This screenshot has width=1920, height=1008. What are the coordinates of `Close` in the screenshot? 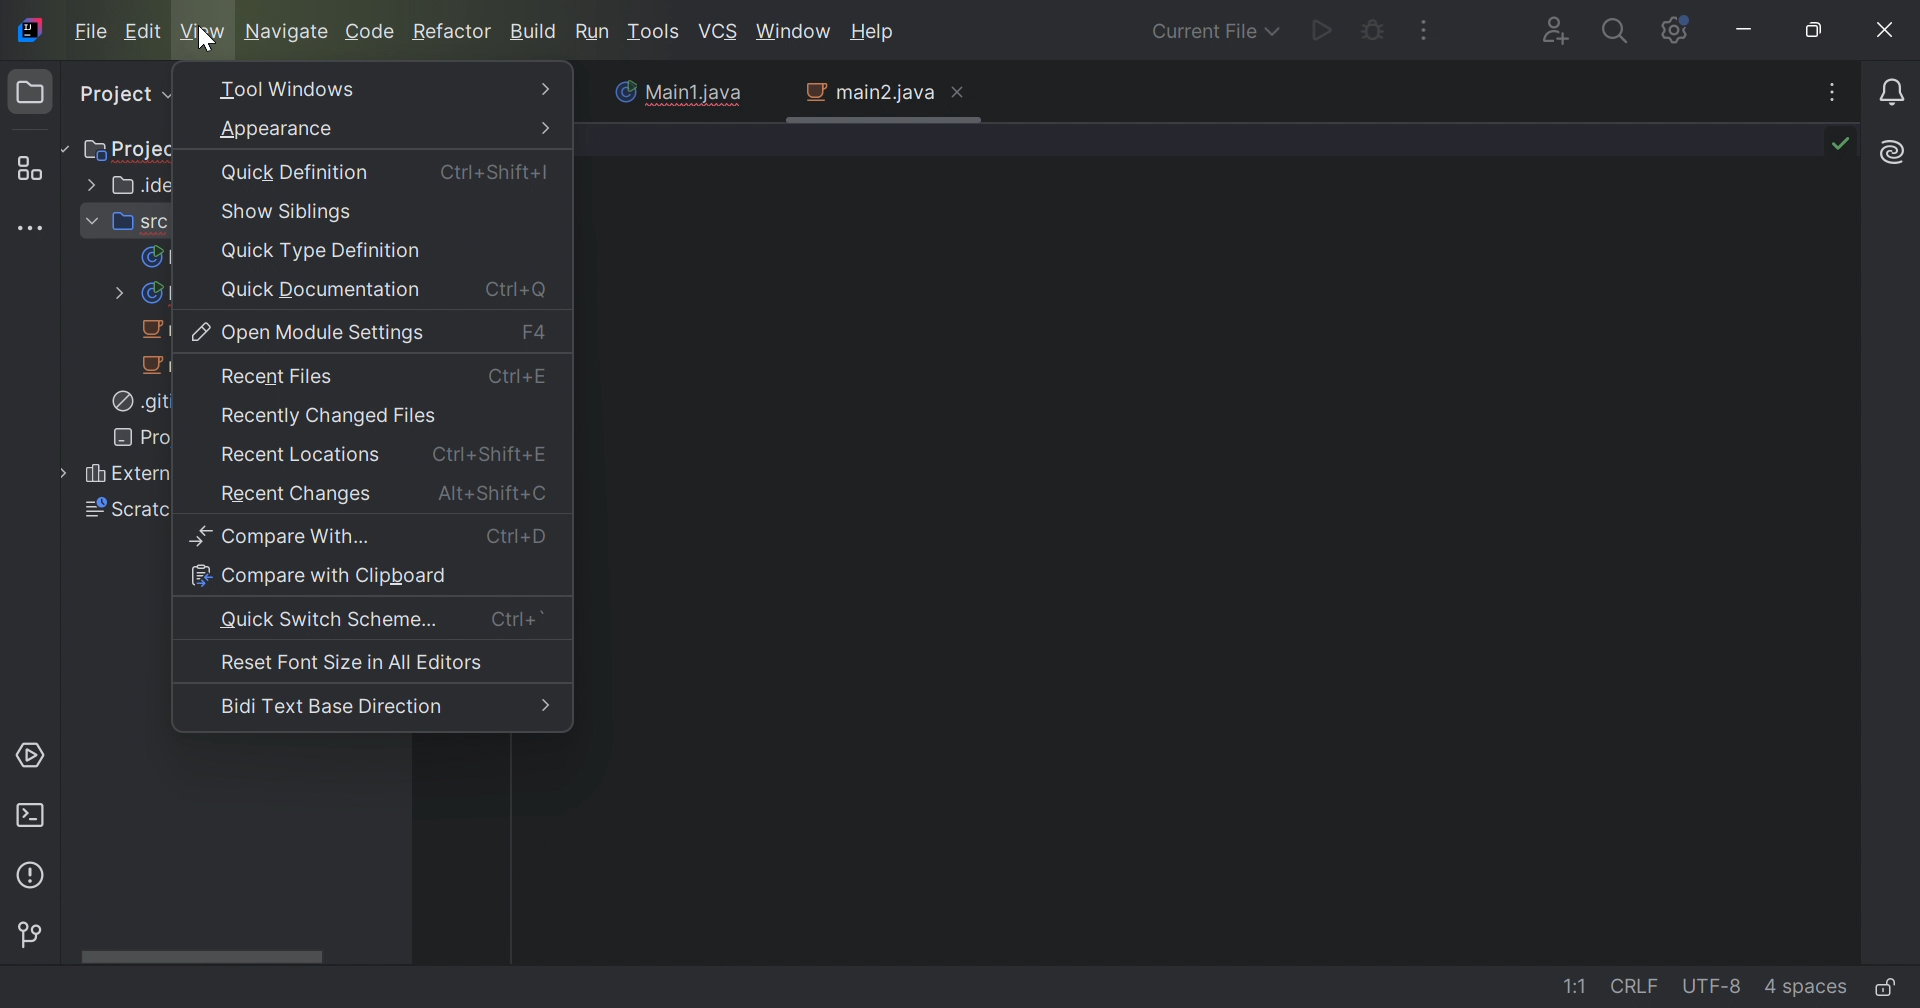 It's located at (1887, 30).